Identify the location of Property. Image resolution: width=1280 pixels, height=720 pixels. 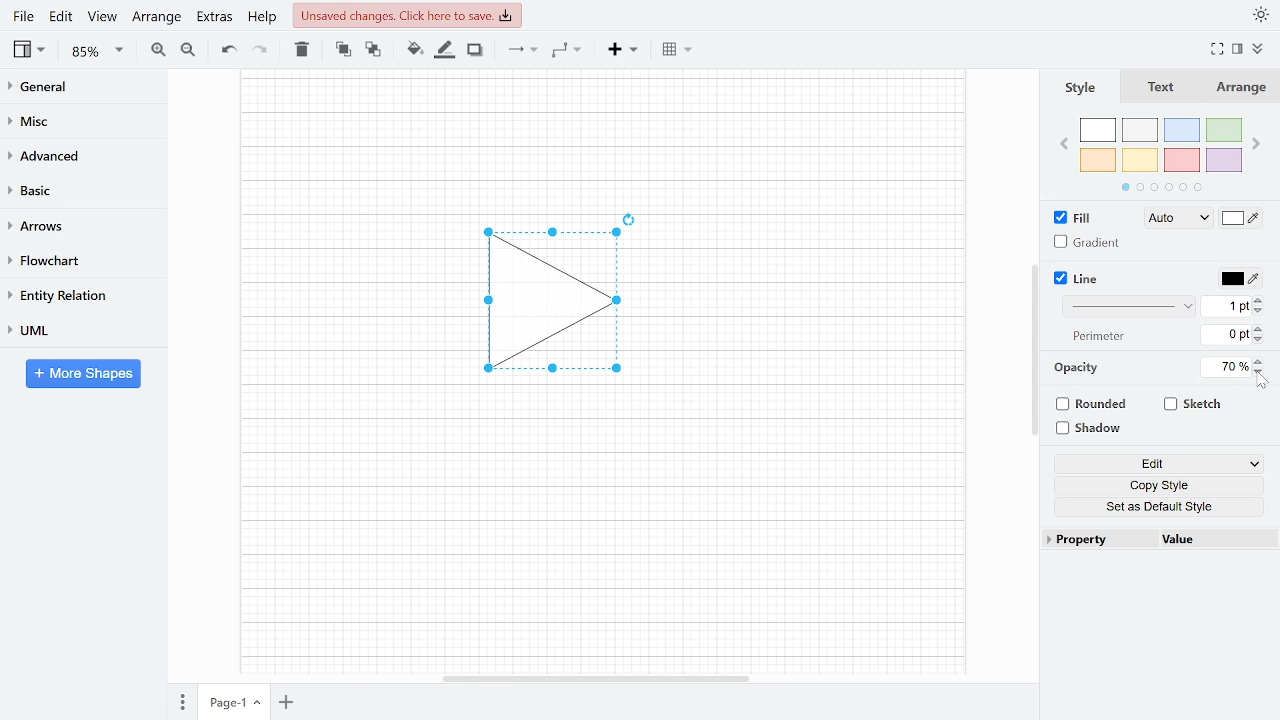
(1098, 540).